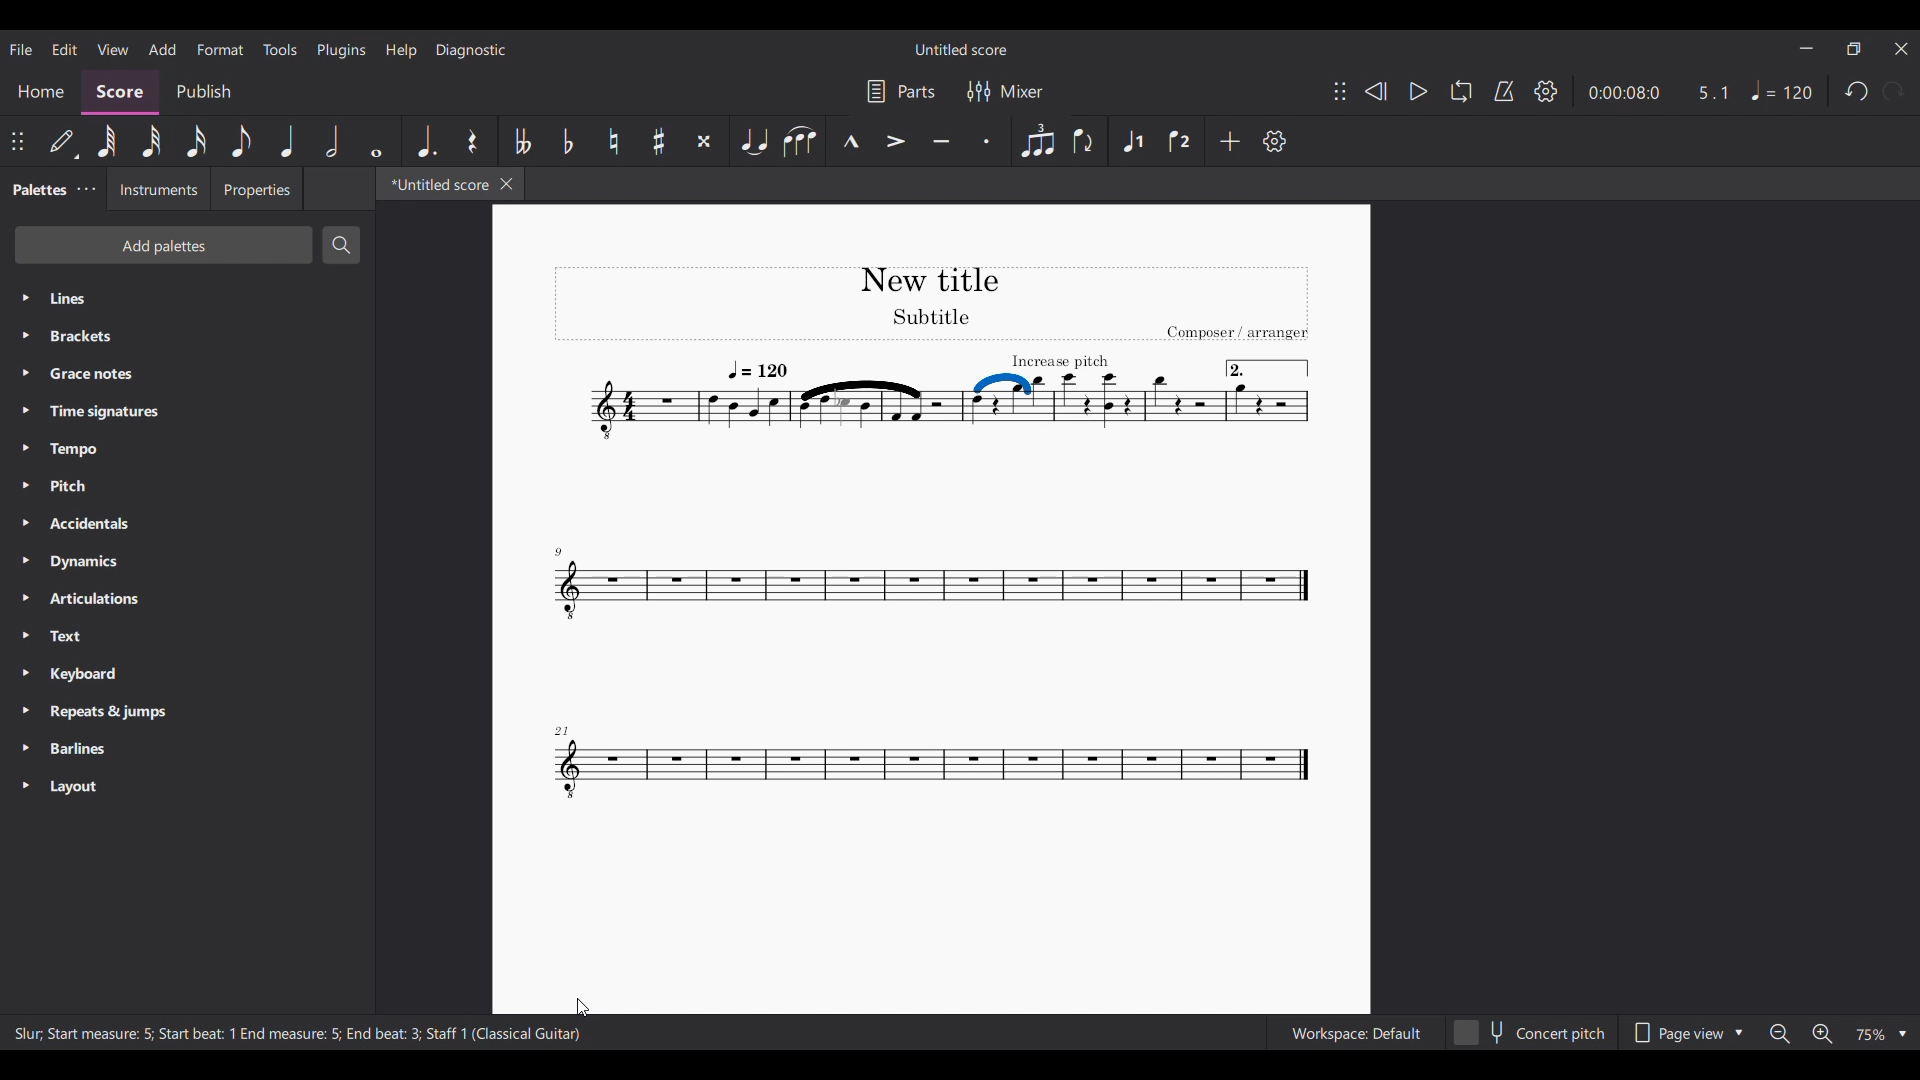  Describe the element at coordinates (1340, 91) in the screenshot. I see `Change position` at that location.